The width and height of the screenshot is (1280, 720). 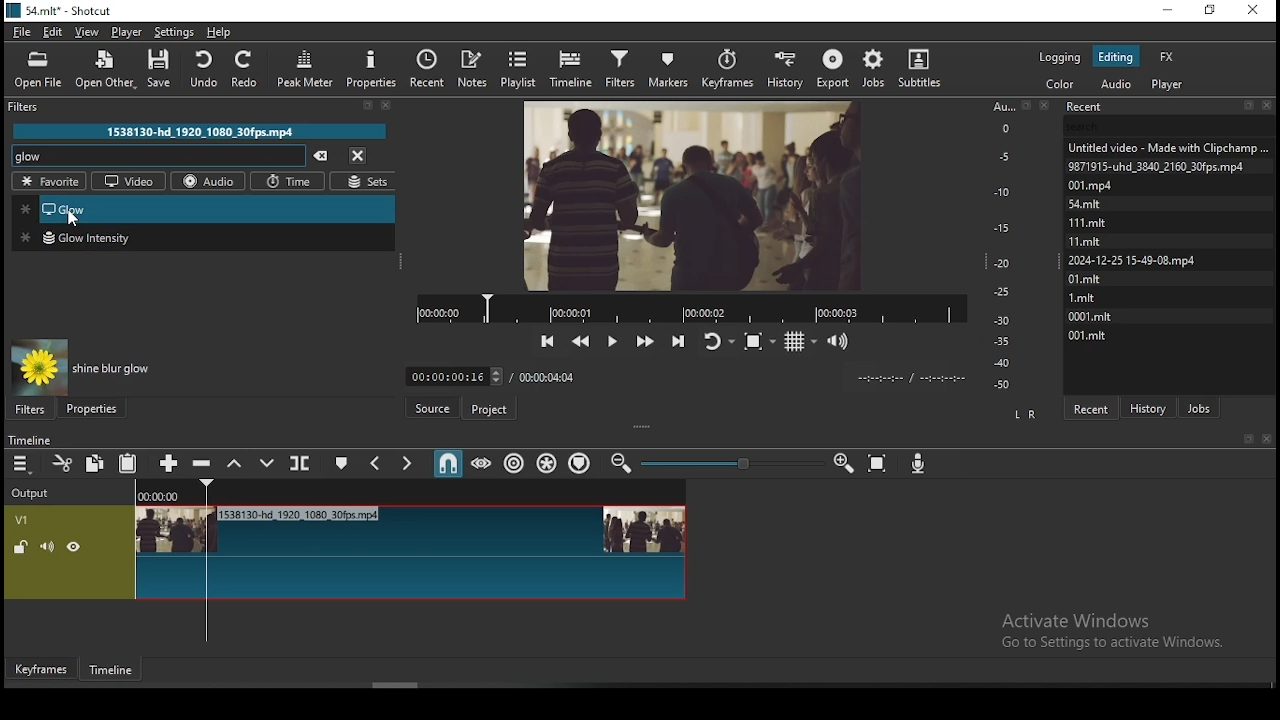 What do you see at coordinates (345, 552) in the screenshot?
I see `video track` at bounding box center [345, 552].